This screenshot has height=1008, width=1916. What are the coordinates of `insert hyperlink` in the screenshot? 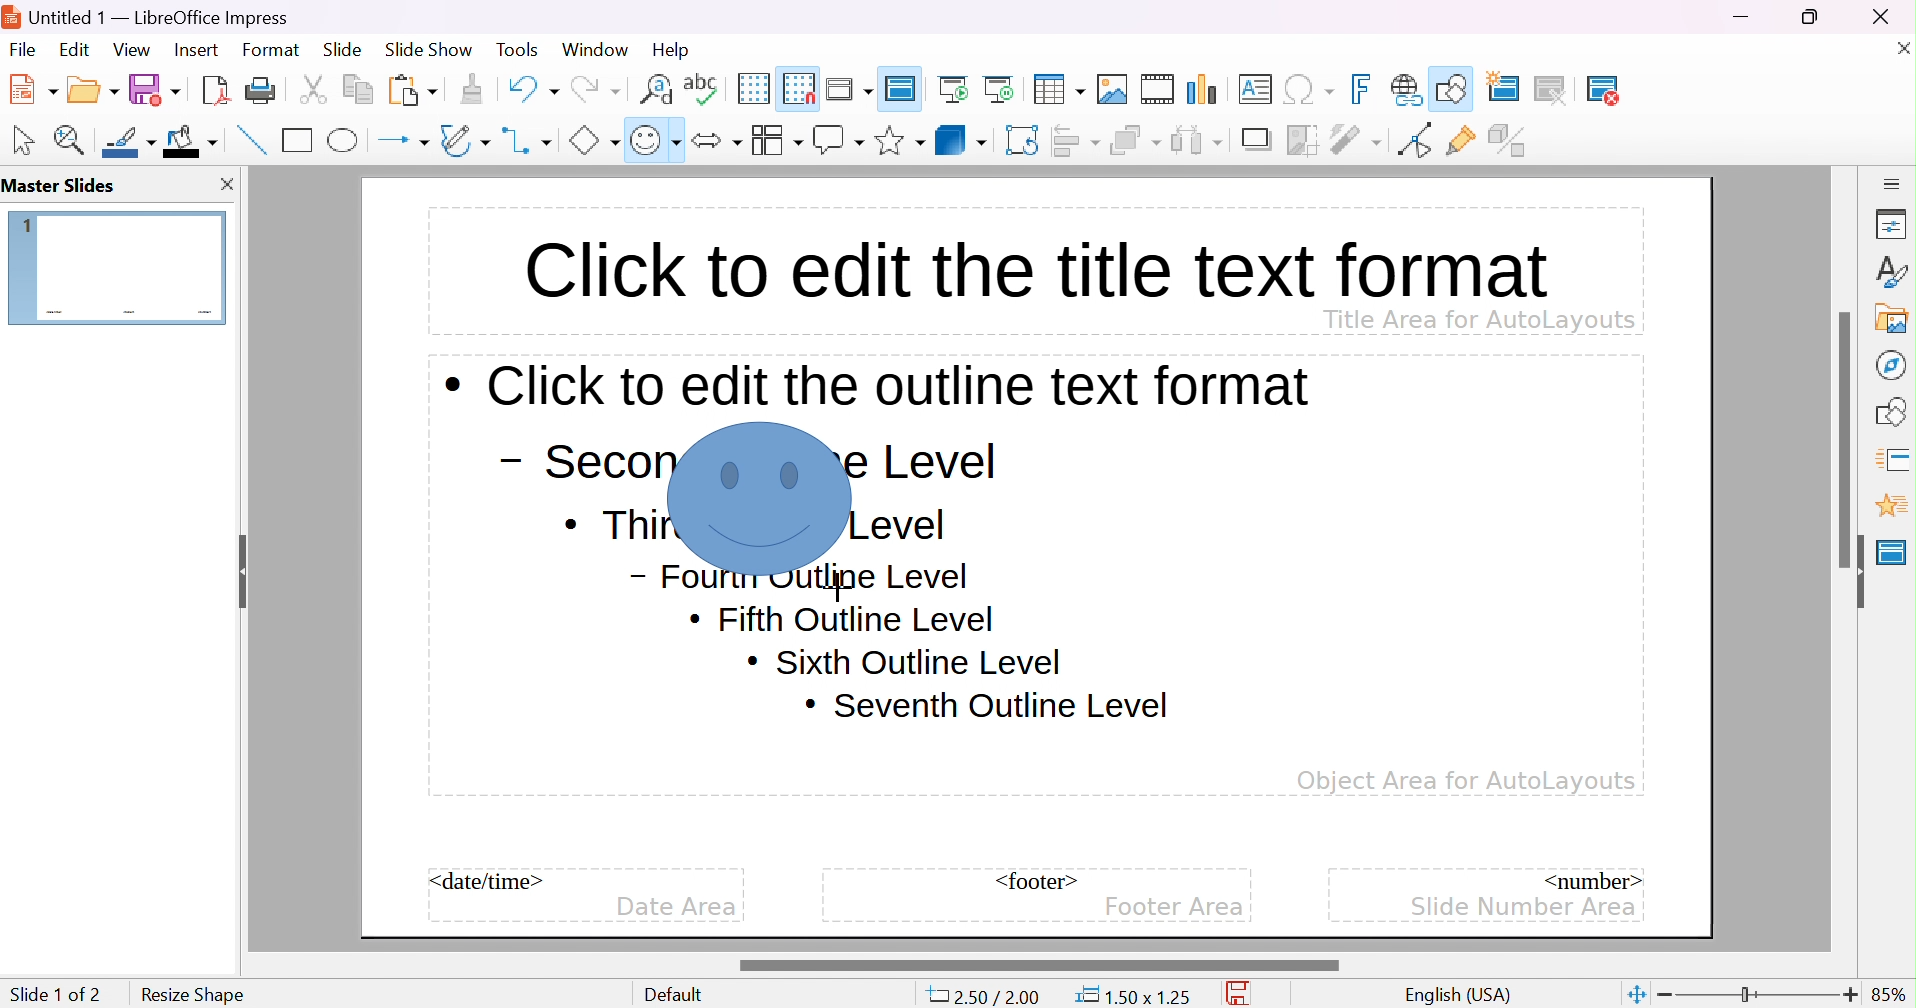 It's located at (1407, 89).